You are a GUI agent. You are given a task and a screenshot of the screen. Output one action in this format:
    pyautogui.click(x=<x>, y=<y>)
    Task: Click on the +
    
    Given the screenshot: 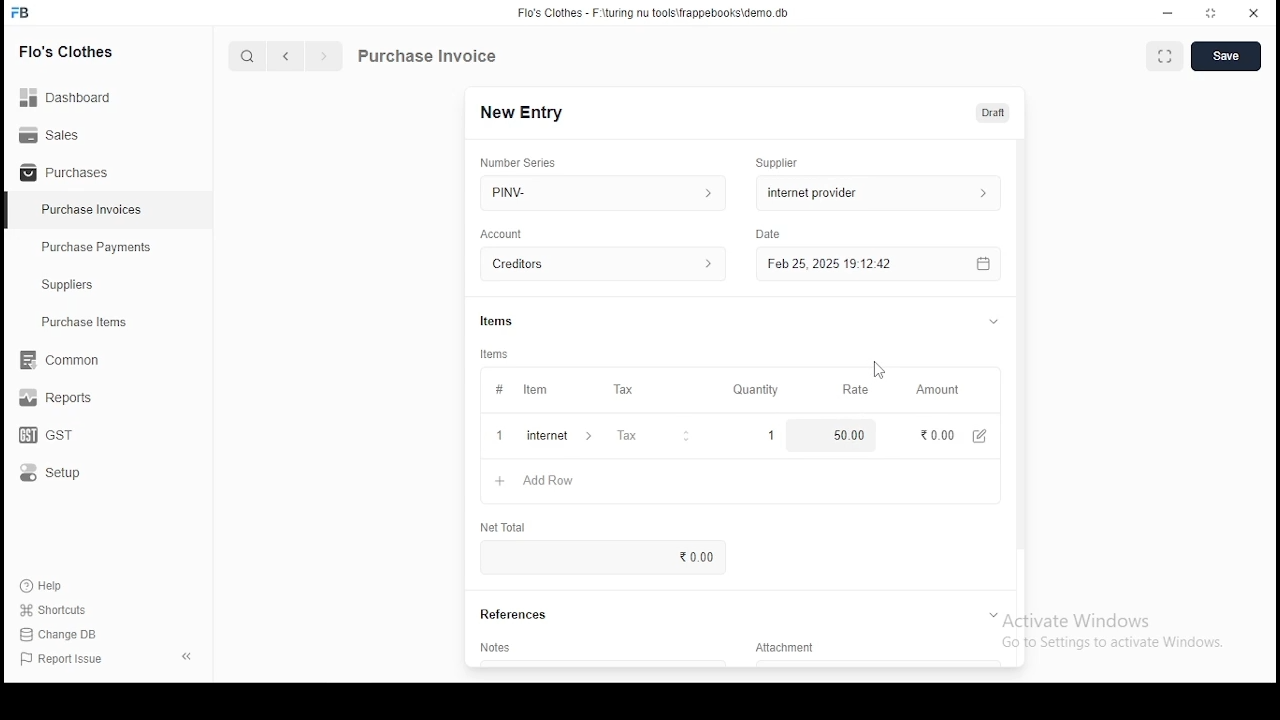 What is the action you would take?
    pyautogui.click(x=499, y=437)
    